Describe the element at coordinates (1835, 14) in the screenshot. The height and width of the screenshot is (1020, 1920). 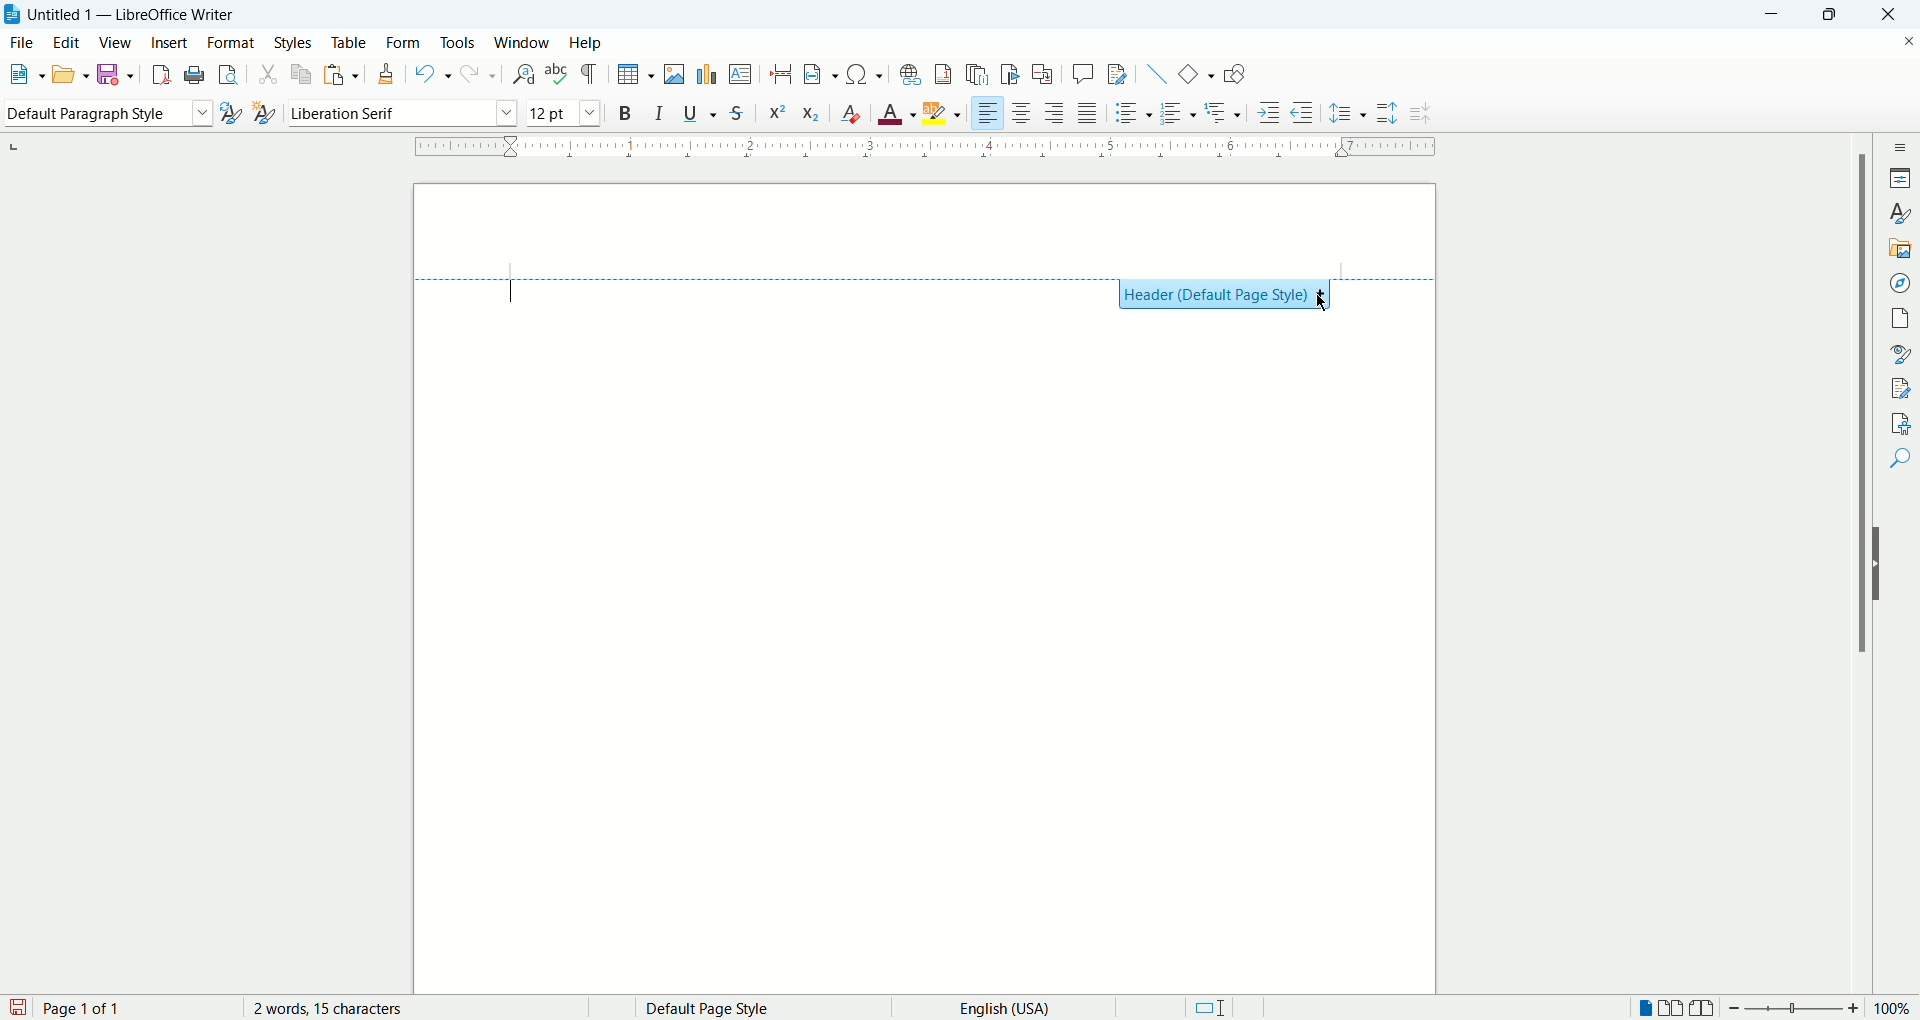
I see `maximize` at that location.